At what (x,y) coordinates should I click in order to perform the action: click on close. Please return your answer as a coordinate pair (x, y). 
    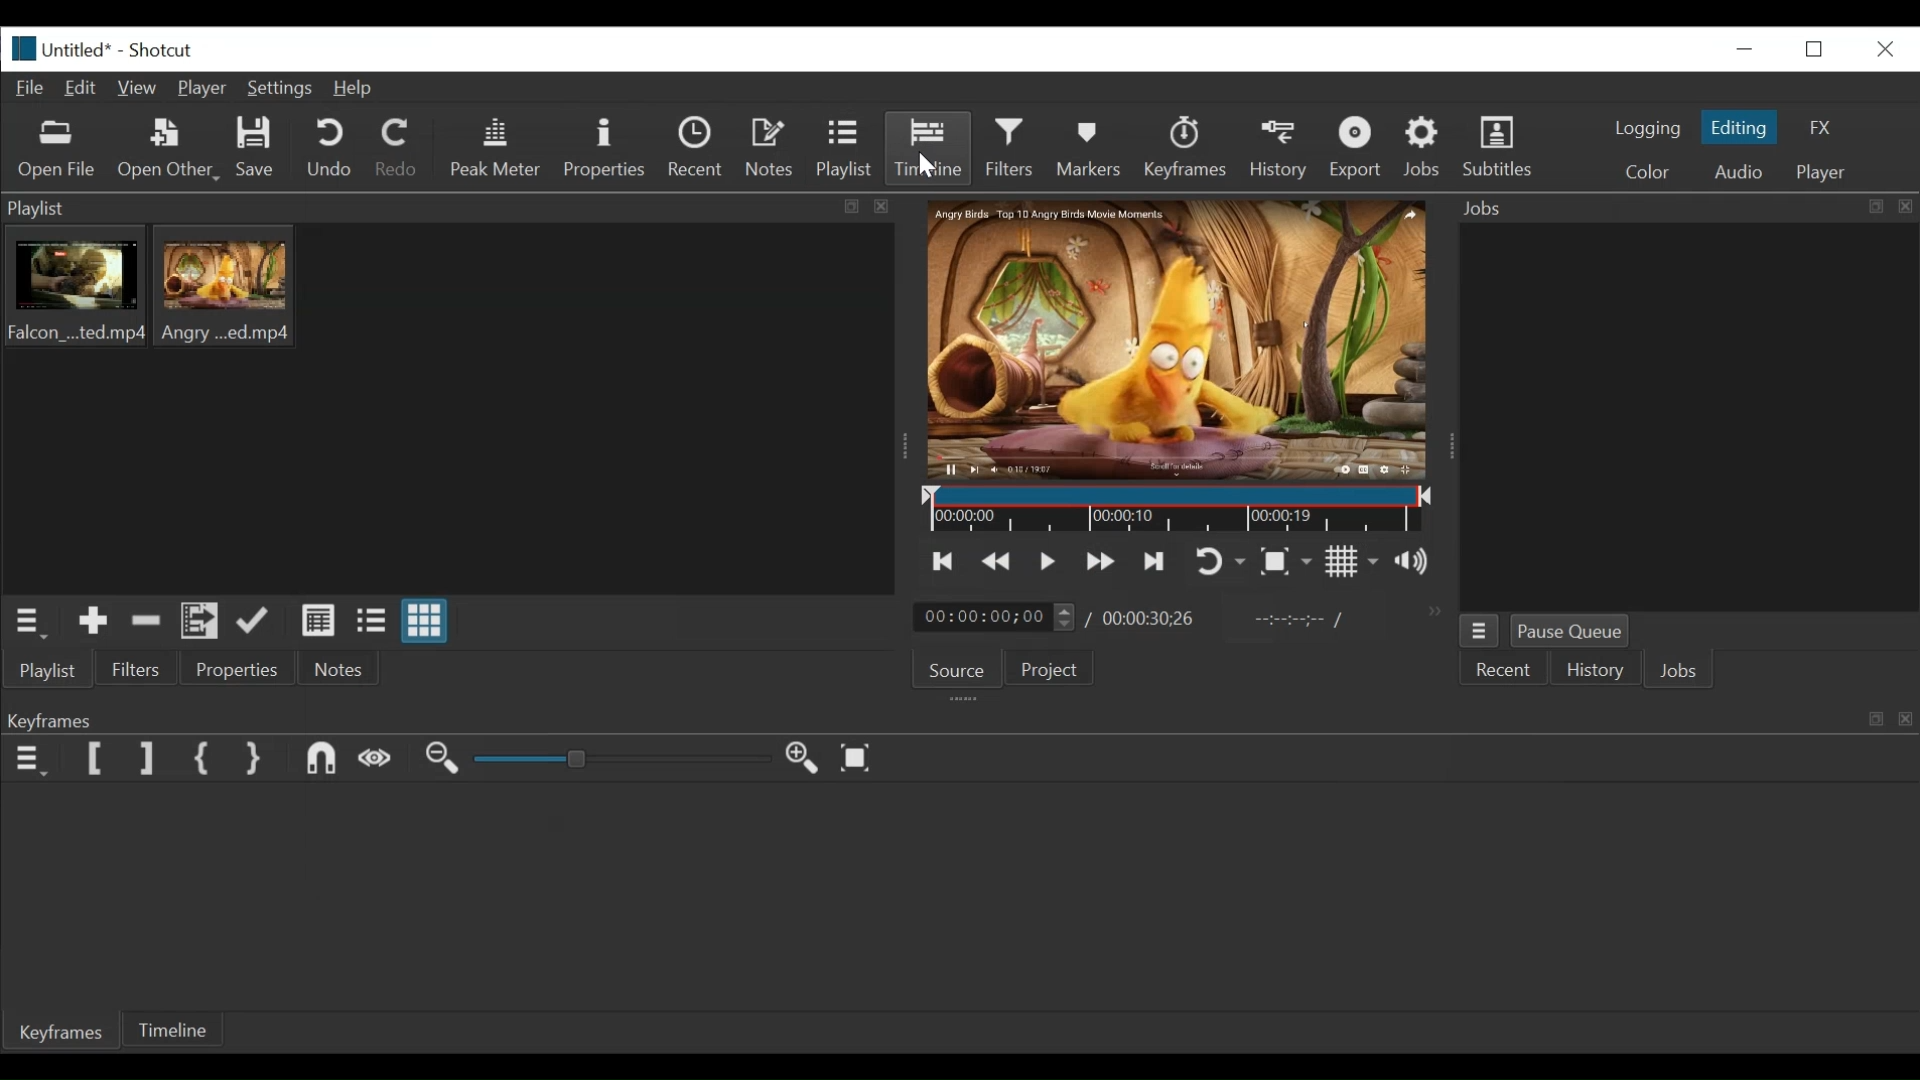
    Looking at the image, I should click on (1883, 47).